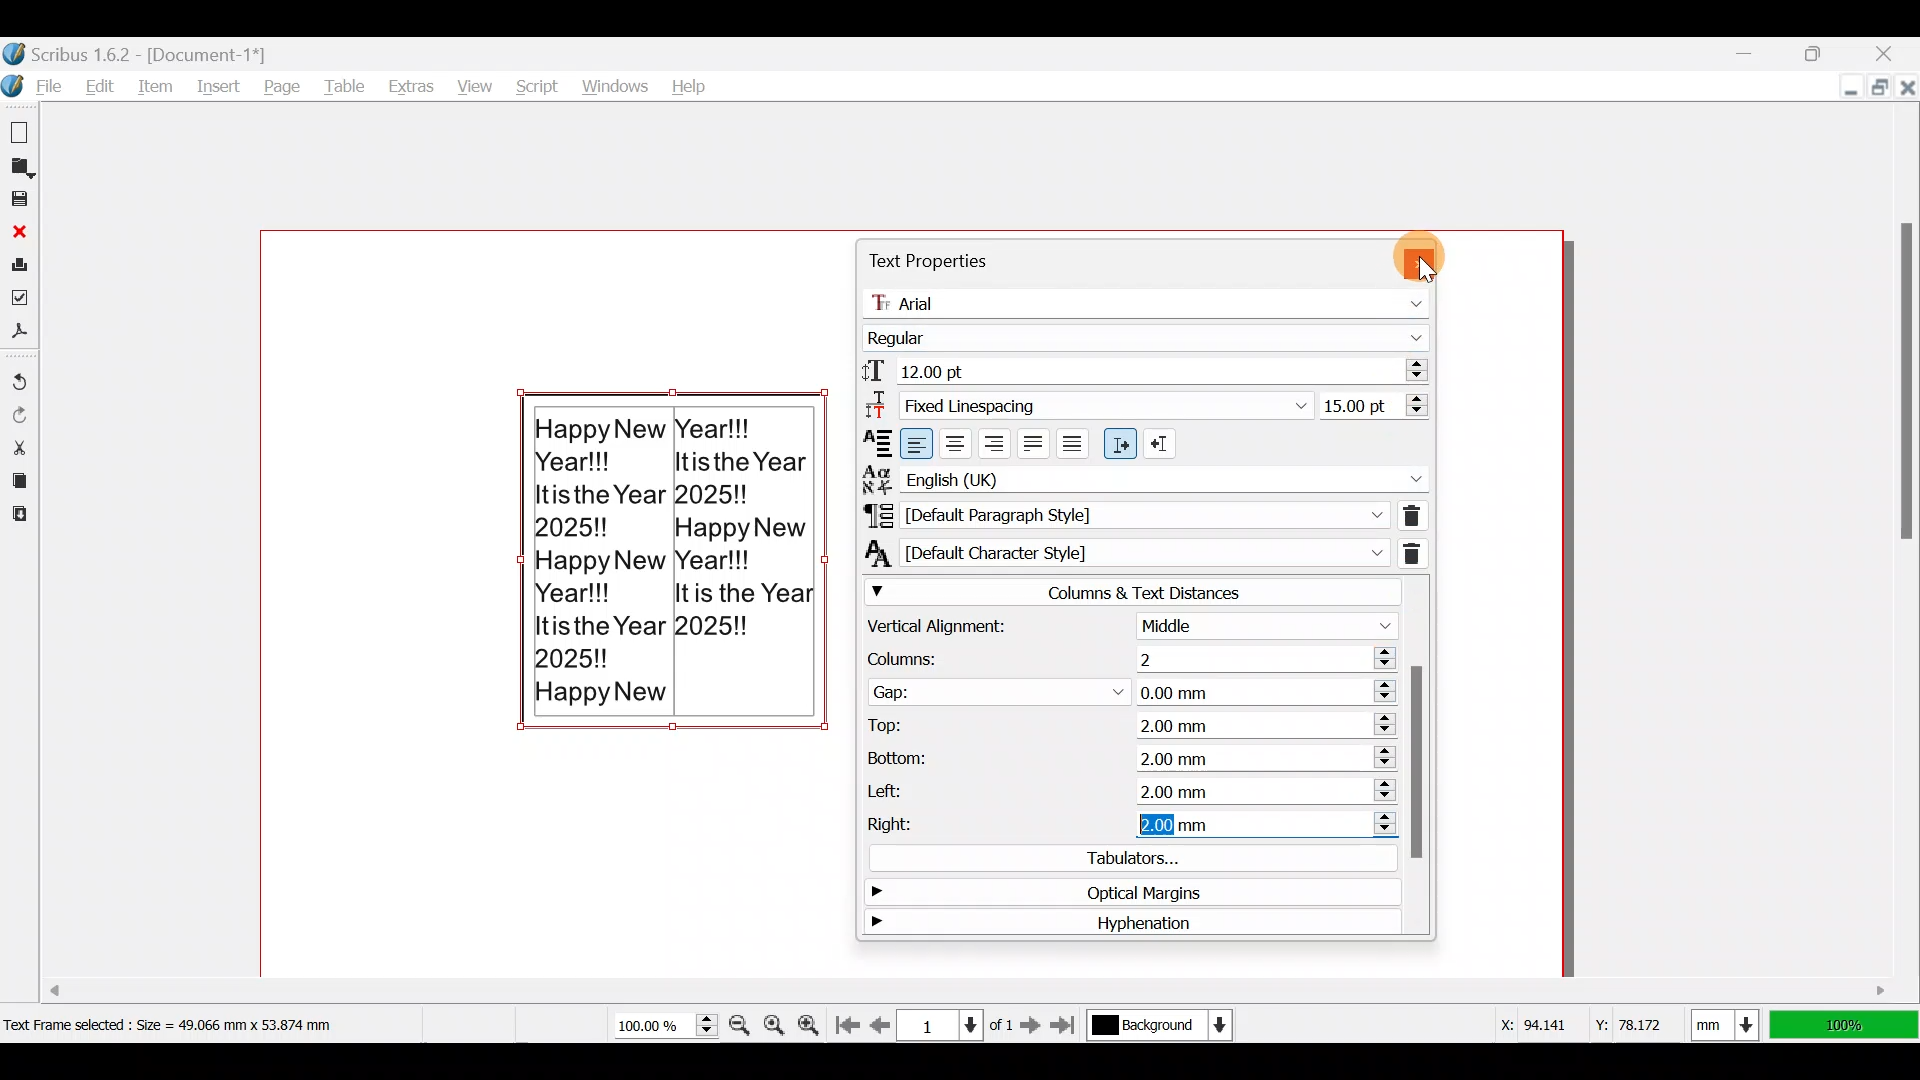 This screenshot has height=1080, width=1920. Describe the element at coordinates (1639, 1017) in the screenshot. I see `Y-axis dimension values` at that location.